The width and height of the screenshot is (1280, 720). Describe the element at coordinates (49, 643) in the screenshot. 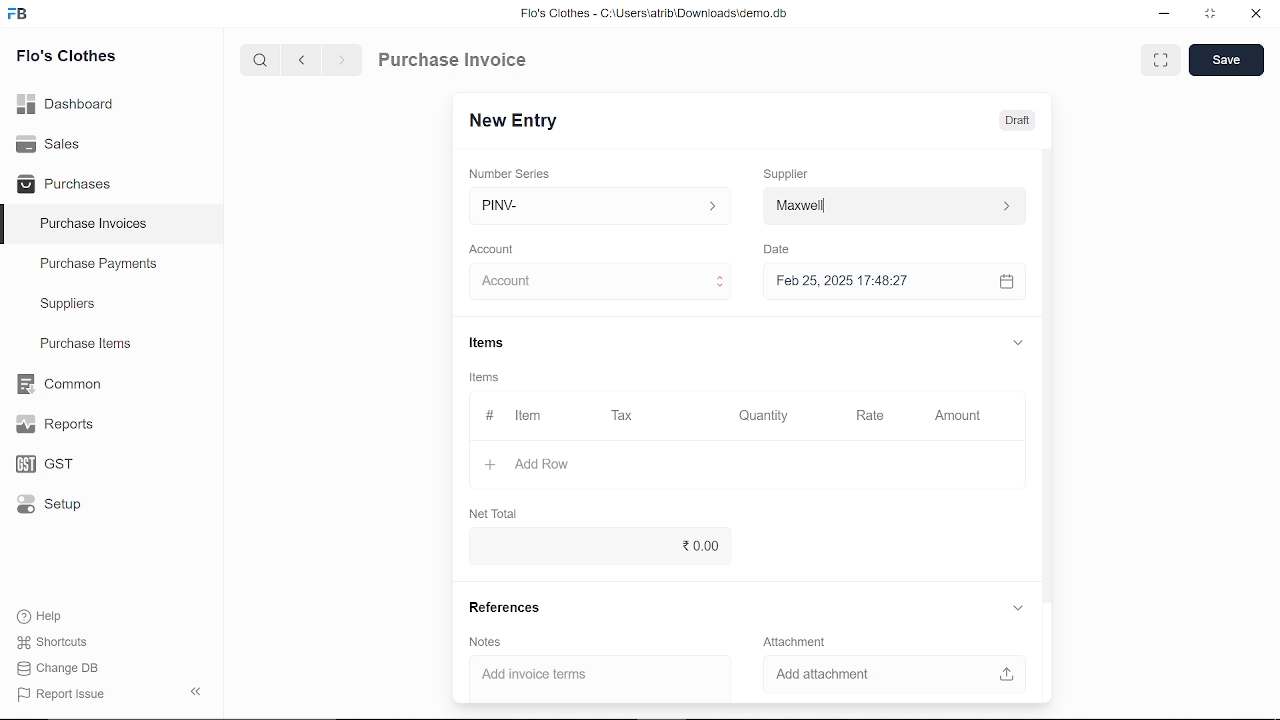

I see `Shortcuts` at that location.